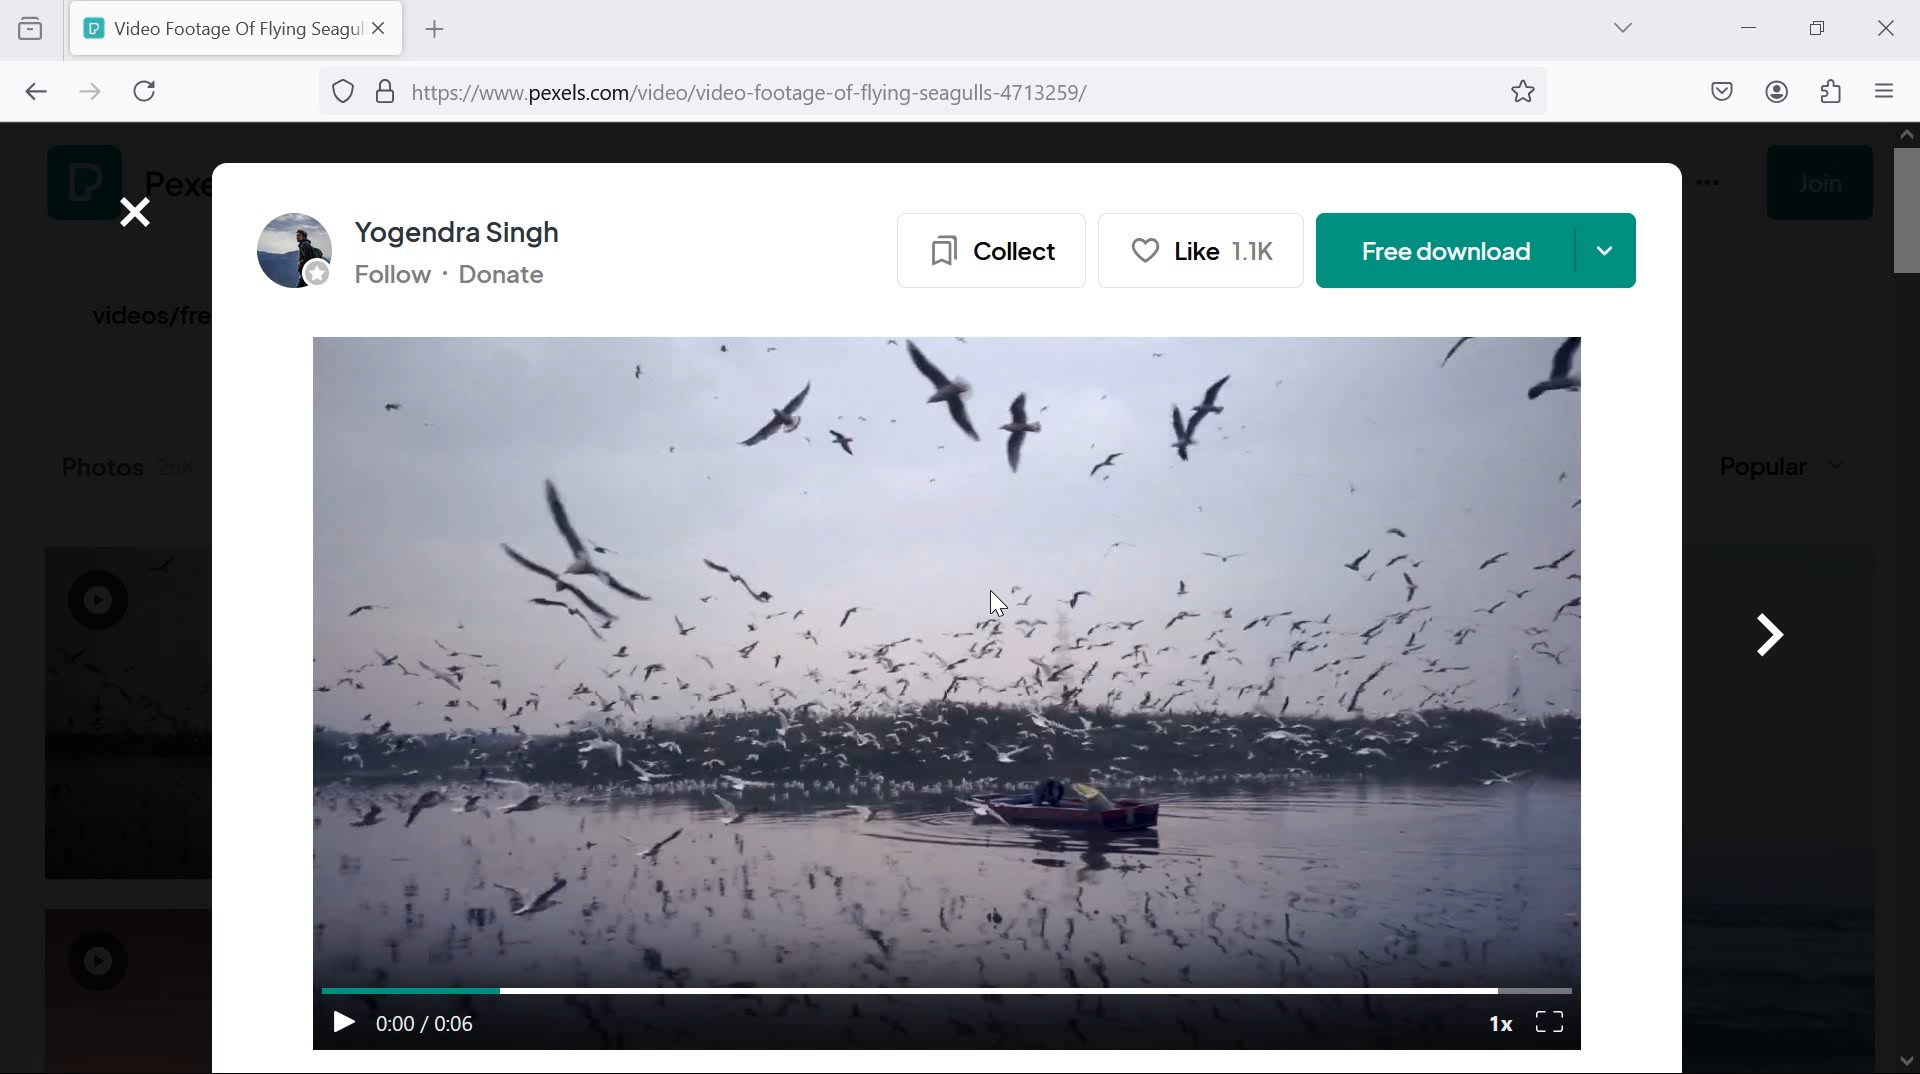 The width and height of the screenshot is (1920, 1074). Describe the element at coordinates (30, 26) in the screenshot. I see `view recent history across devices and windows` at that location.